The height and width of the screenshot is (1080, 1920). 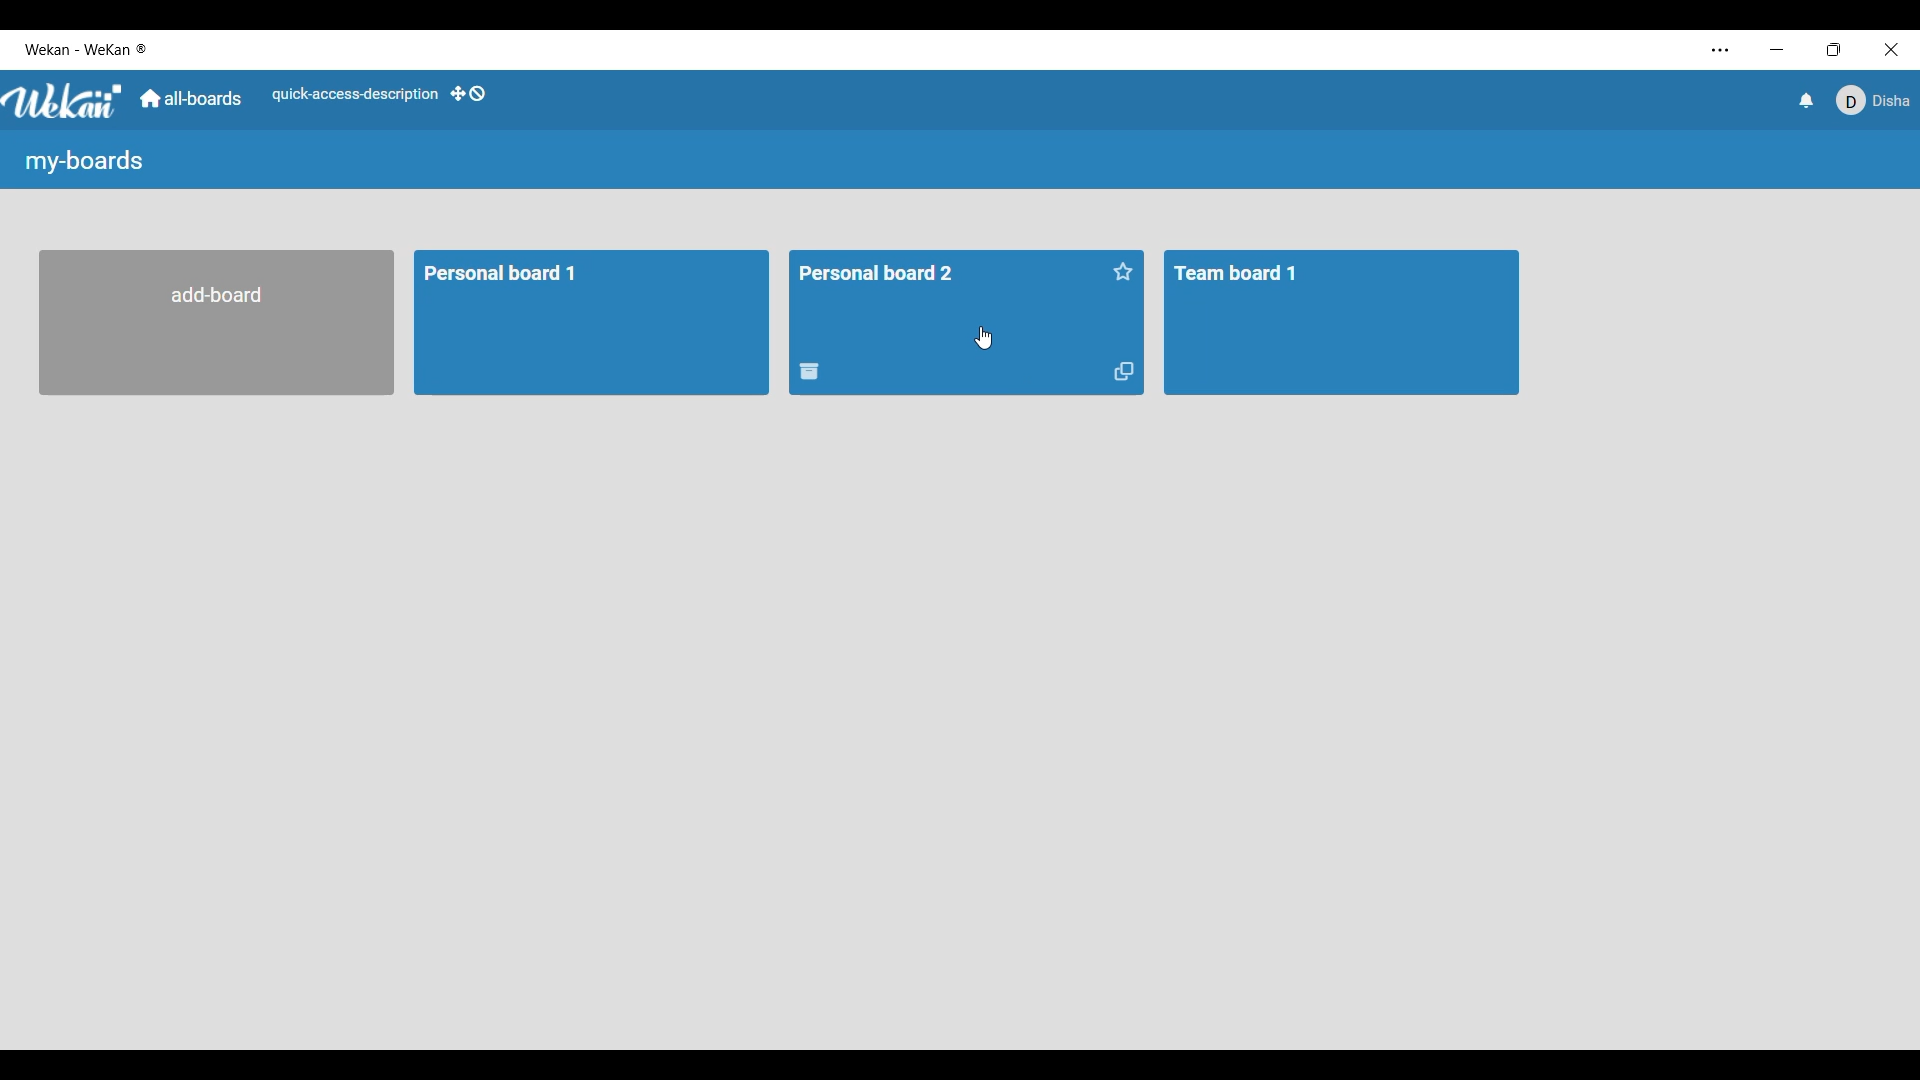 What do you see at coordinates (217, 322) in the screenshot?
I see `Add board` at bounding box center [217, 322].